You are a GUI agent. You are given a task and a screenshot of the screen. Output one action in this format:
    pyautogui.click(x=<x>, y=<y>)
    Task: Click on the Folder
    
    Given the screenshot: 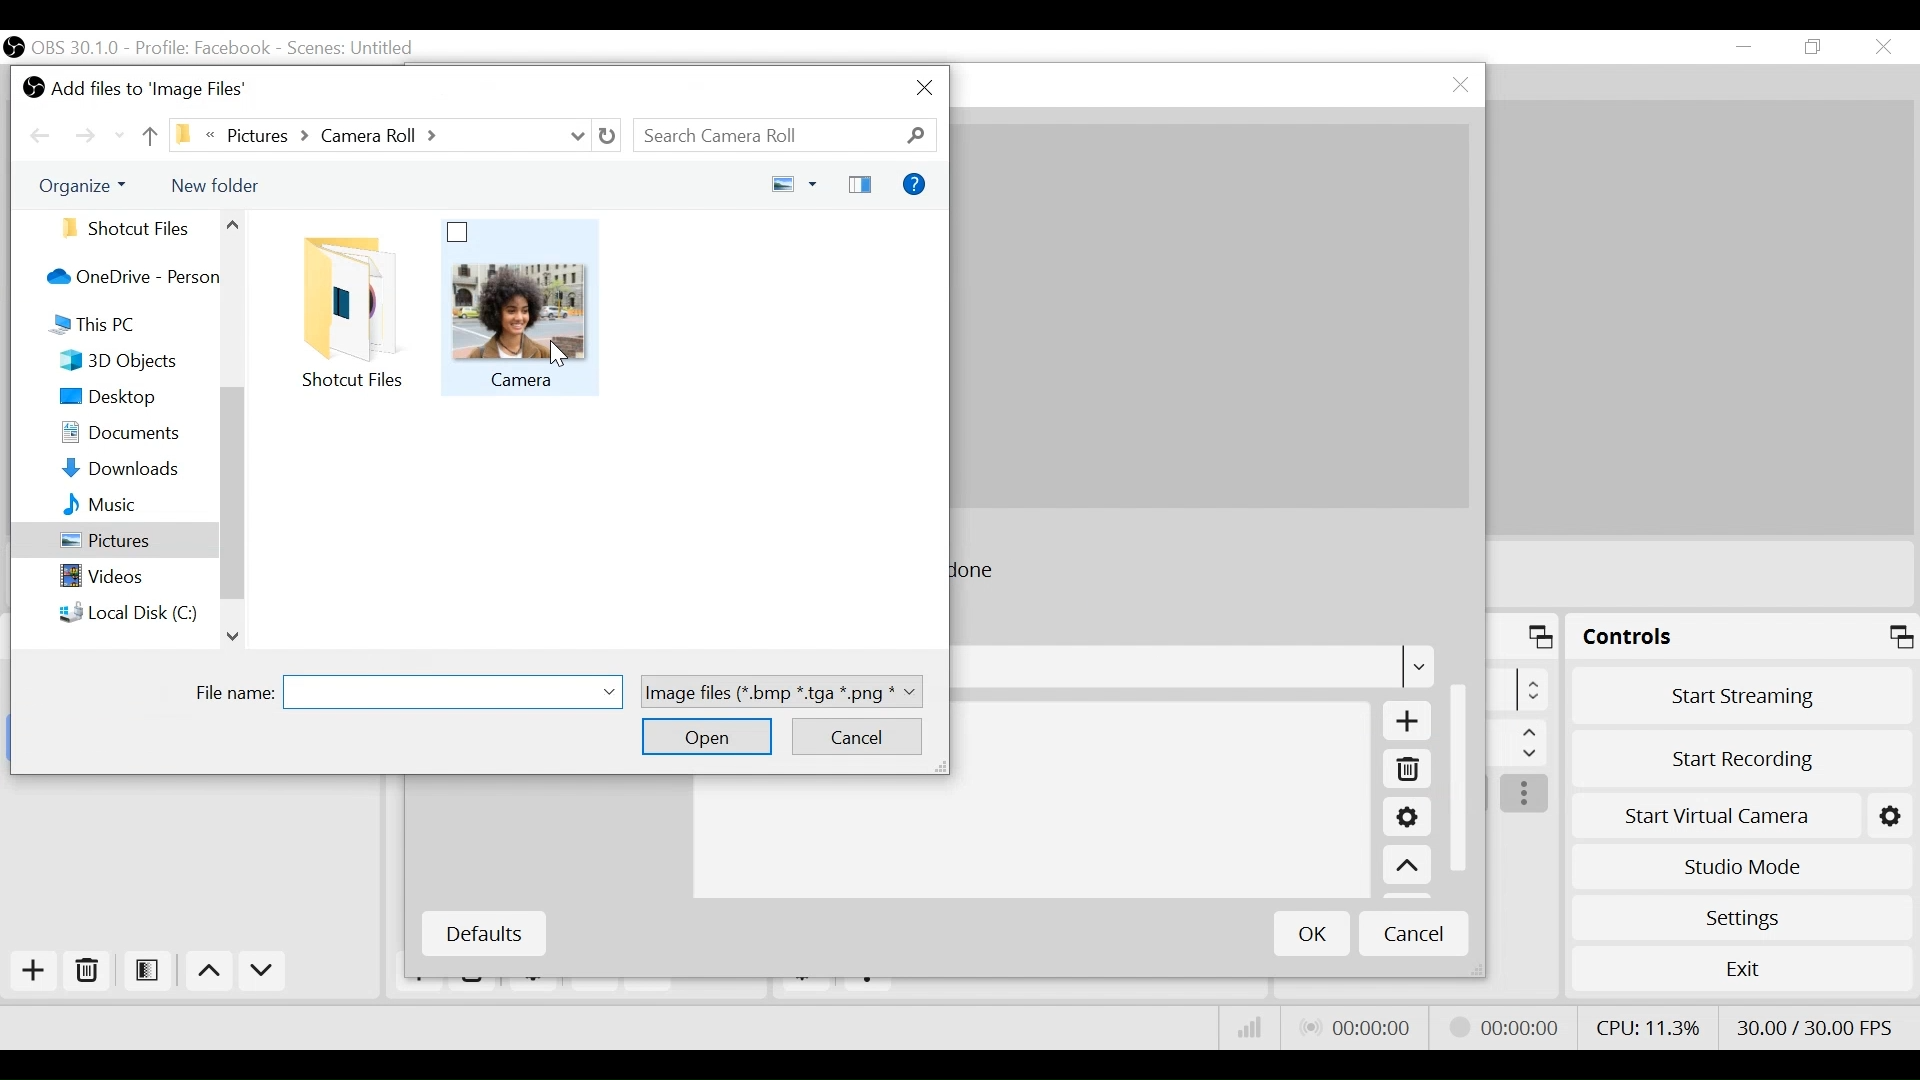 What is the action you would take?
    pyautogui.click(x=357, y=312)
    